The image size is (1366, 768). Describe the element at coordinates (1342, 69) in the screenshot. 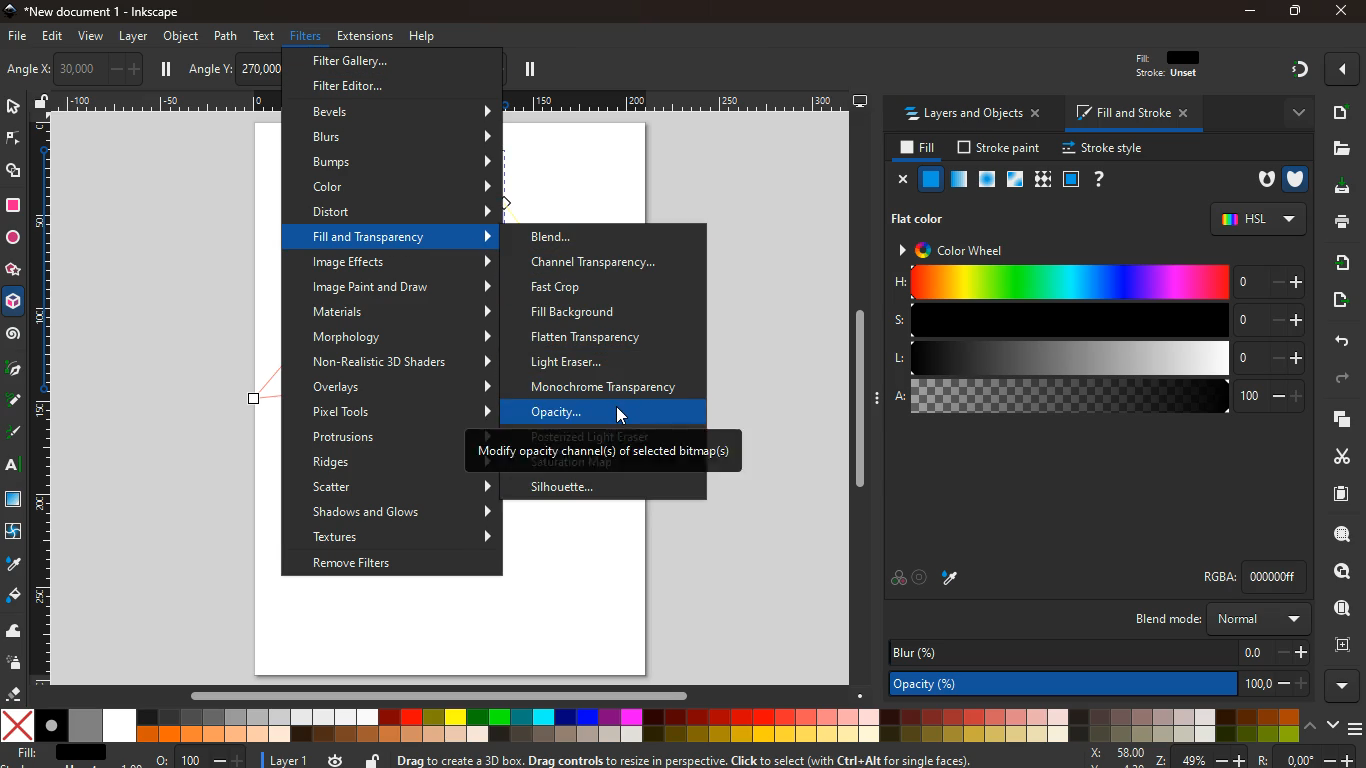

I see `more` at that location.